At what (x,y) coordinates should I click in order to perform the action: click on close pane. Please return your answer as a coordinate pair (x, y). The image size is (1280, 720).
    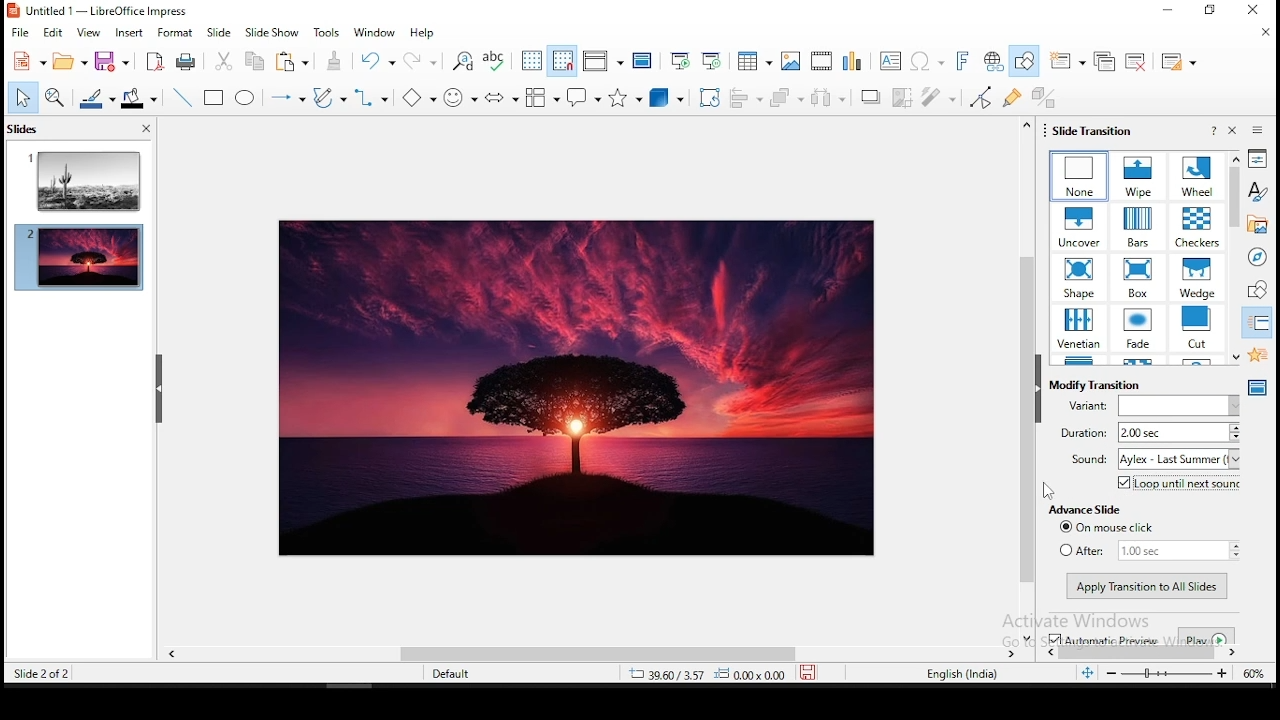
    Looking at the image, I should click on (1231, 131).